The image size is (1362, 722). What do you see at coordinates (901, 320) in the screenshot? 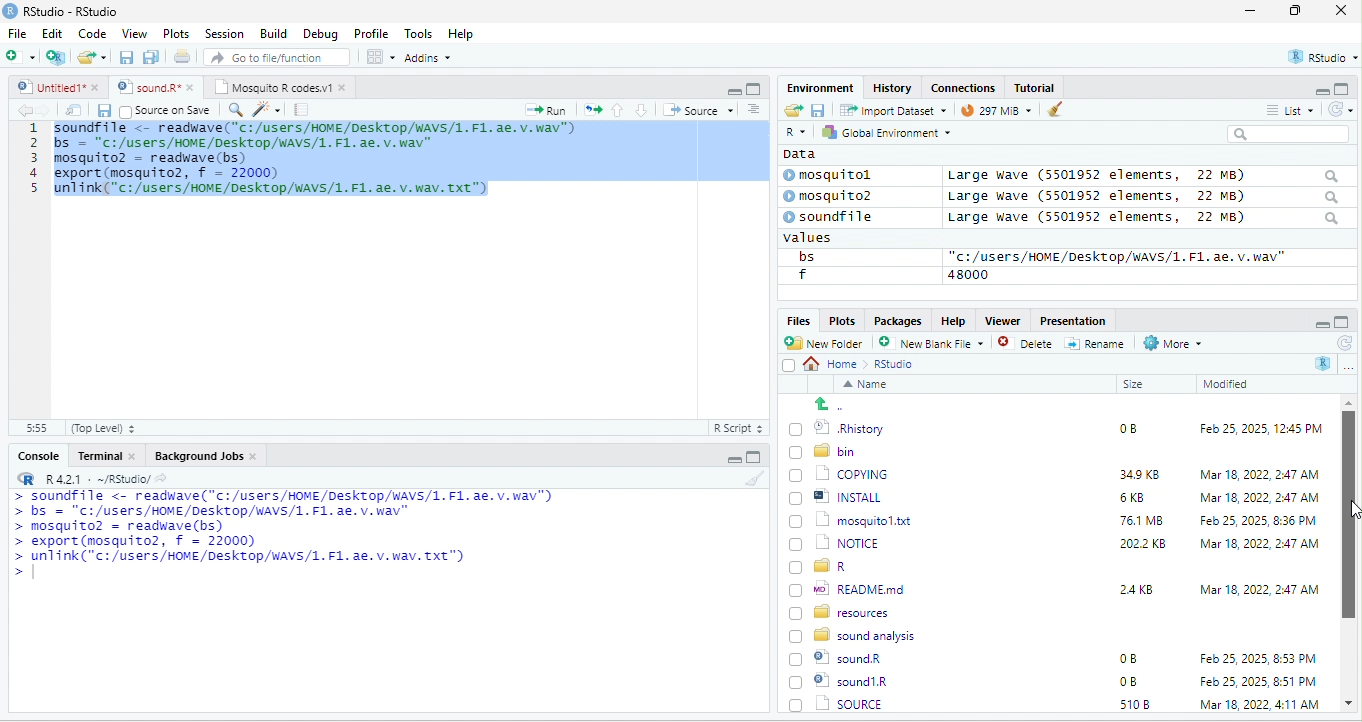
I see `Packages` at bounding box center [901, 320].